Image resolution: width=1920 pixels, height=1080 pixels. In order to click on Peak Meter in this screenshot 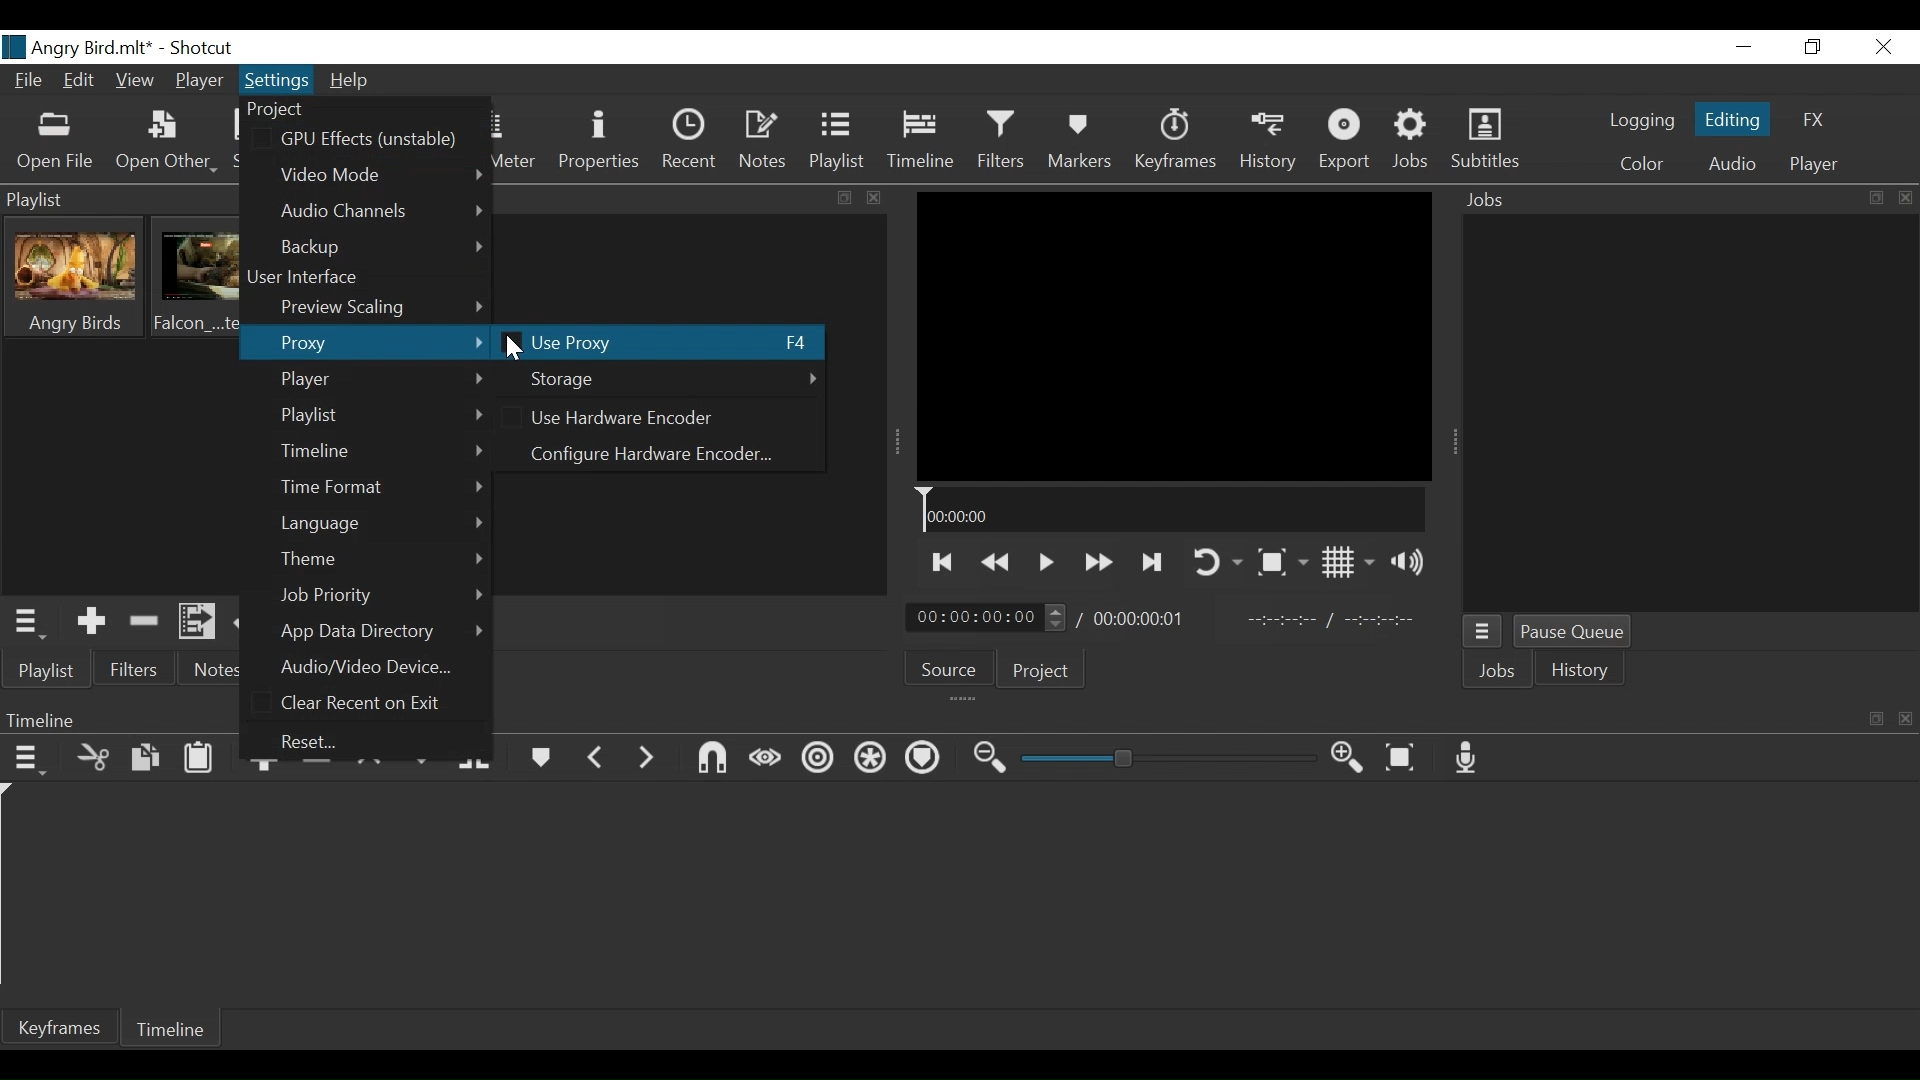, I will do `click(518, 143)`.